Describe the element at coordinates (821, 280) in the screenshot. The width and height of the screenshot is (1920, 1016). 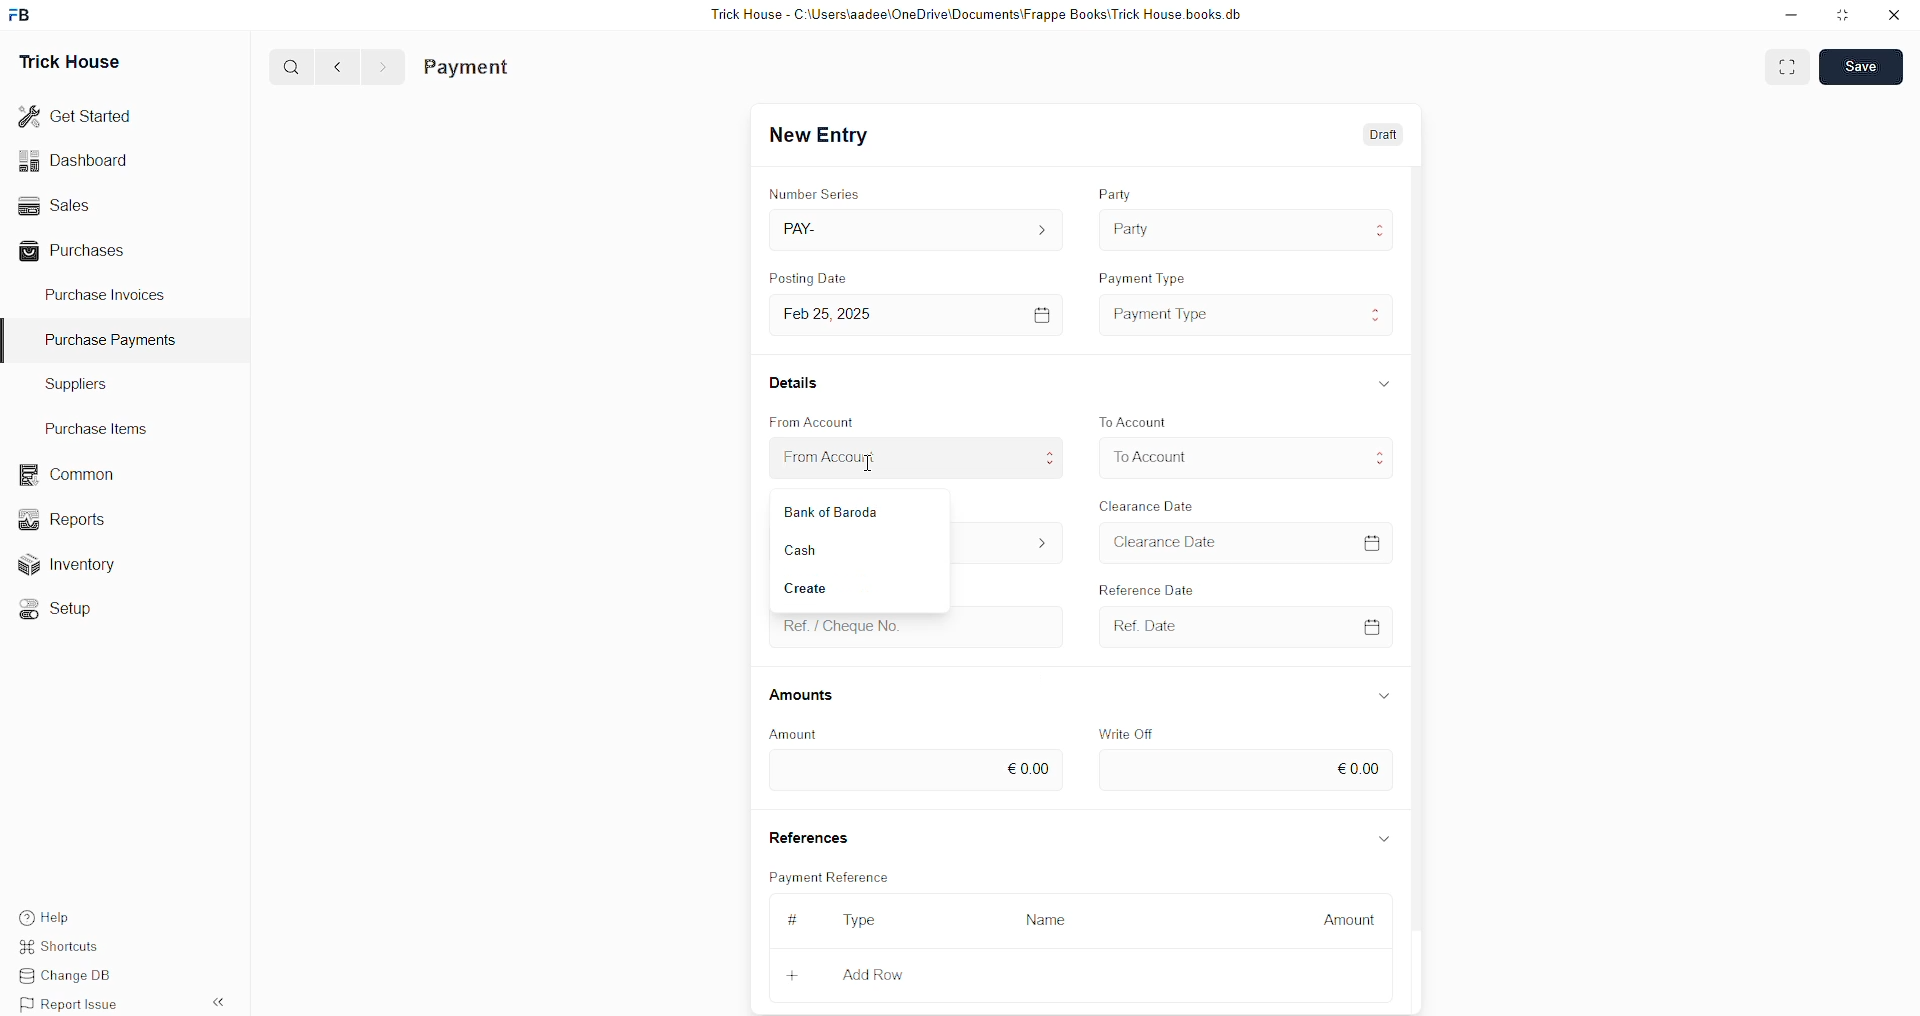
I see `Posting Date` at that location.